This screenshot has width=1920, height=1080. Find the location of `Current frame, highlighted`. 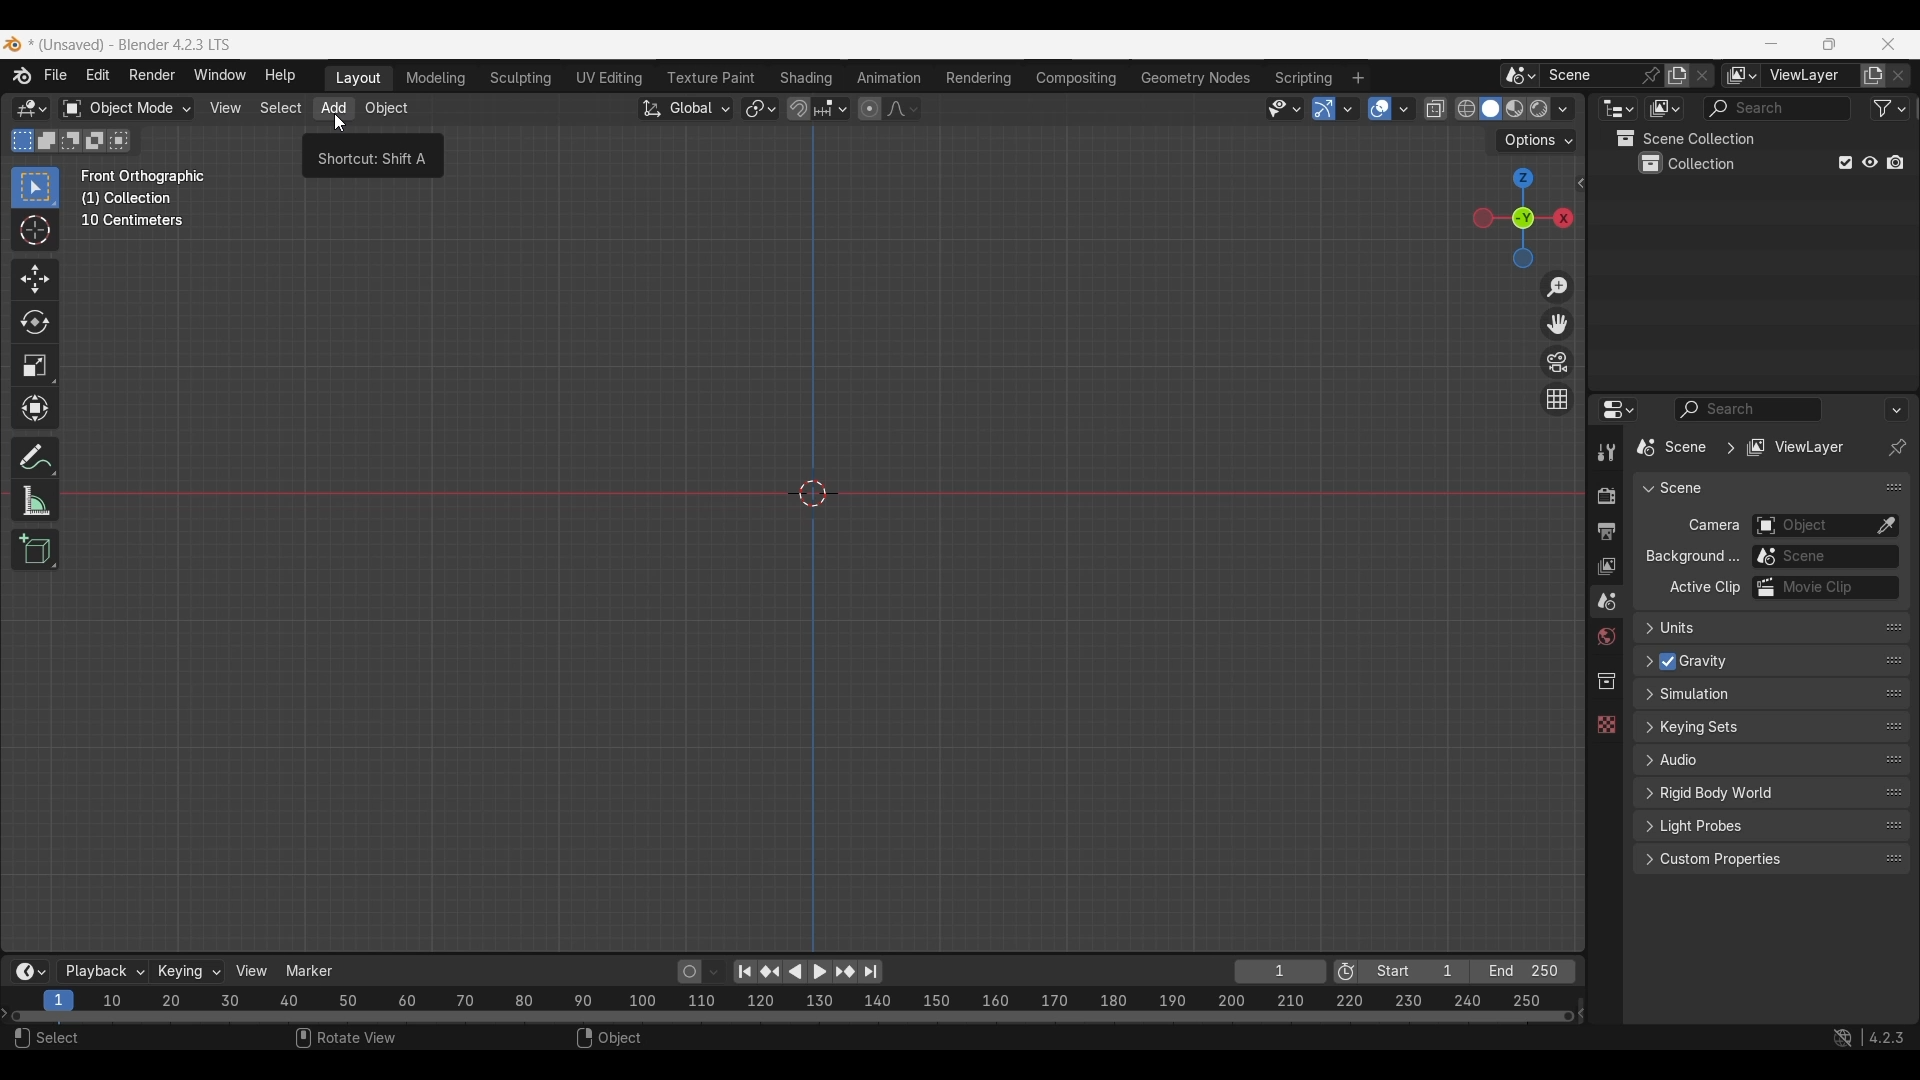

Current frame, highlighted is located at coordinates (59, 1001).